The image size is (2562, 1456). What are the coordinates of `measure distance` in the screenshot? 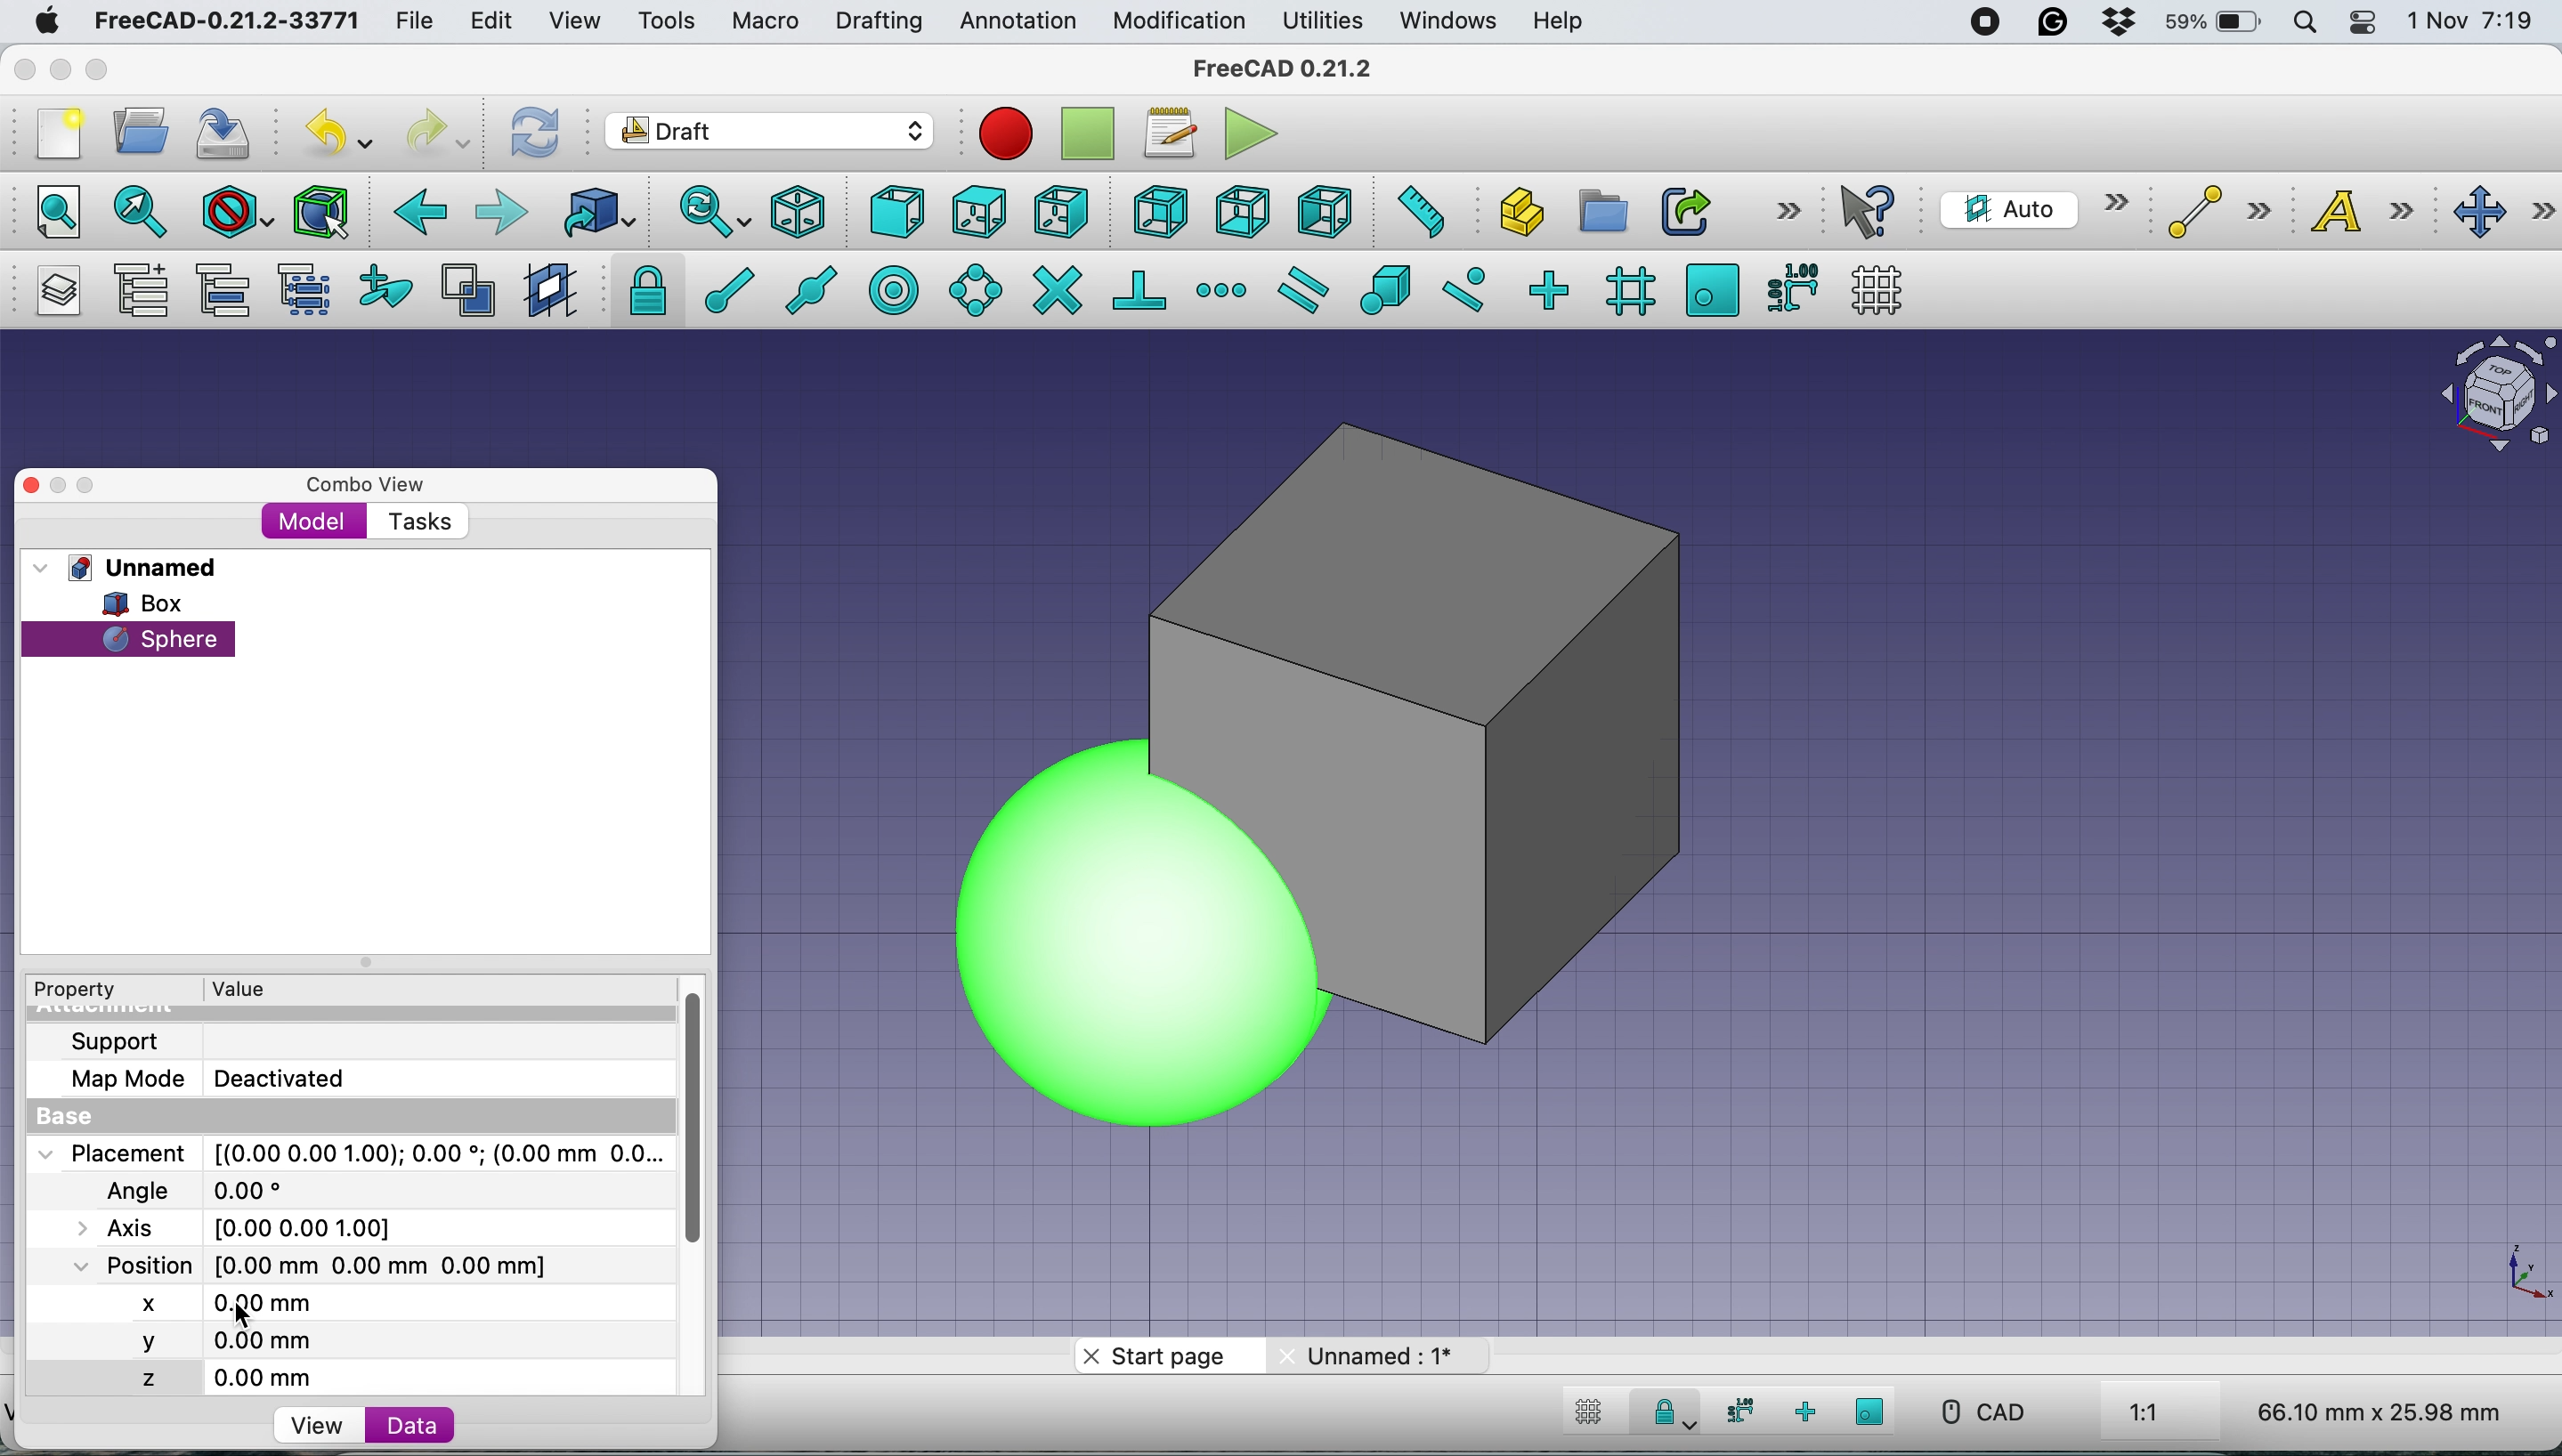 It's located at (1414, 209).